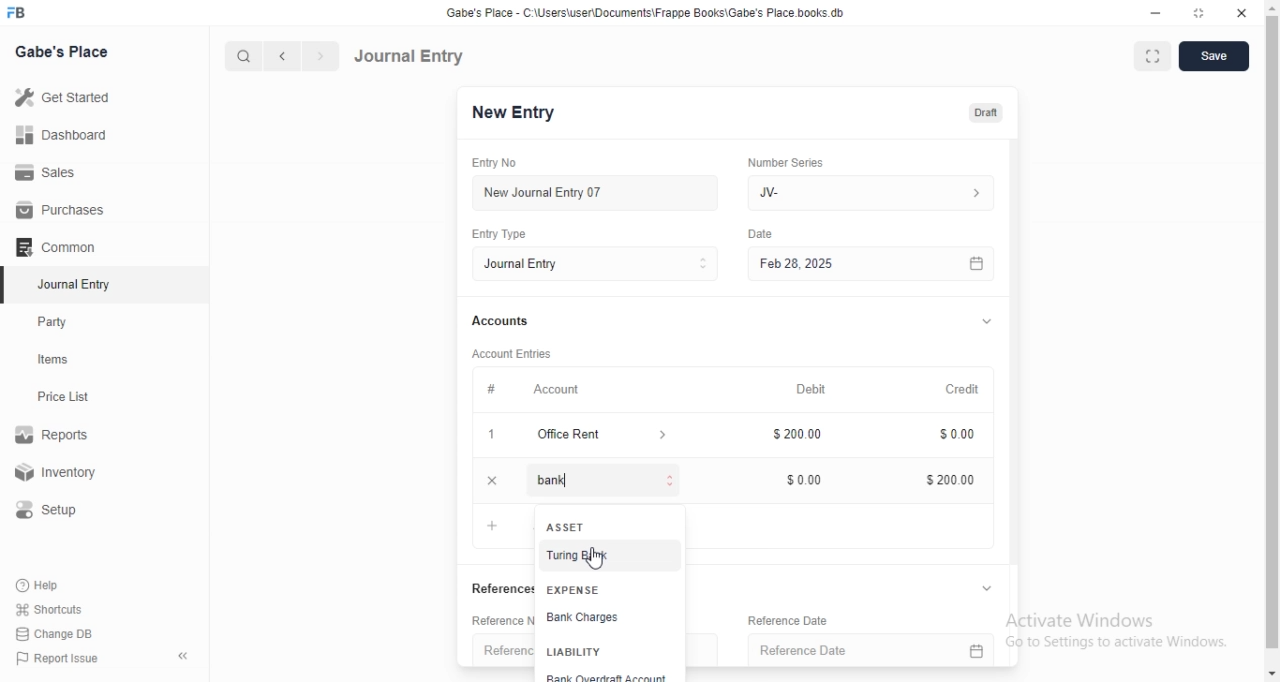  Describe the element at coordinates (762, 233) in the screenshot. I see `Date` at that location.